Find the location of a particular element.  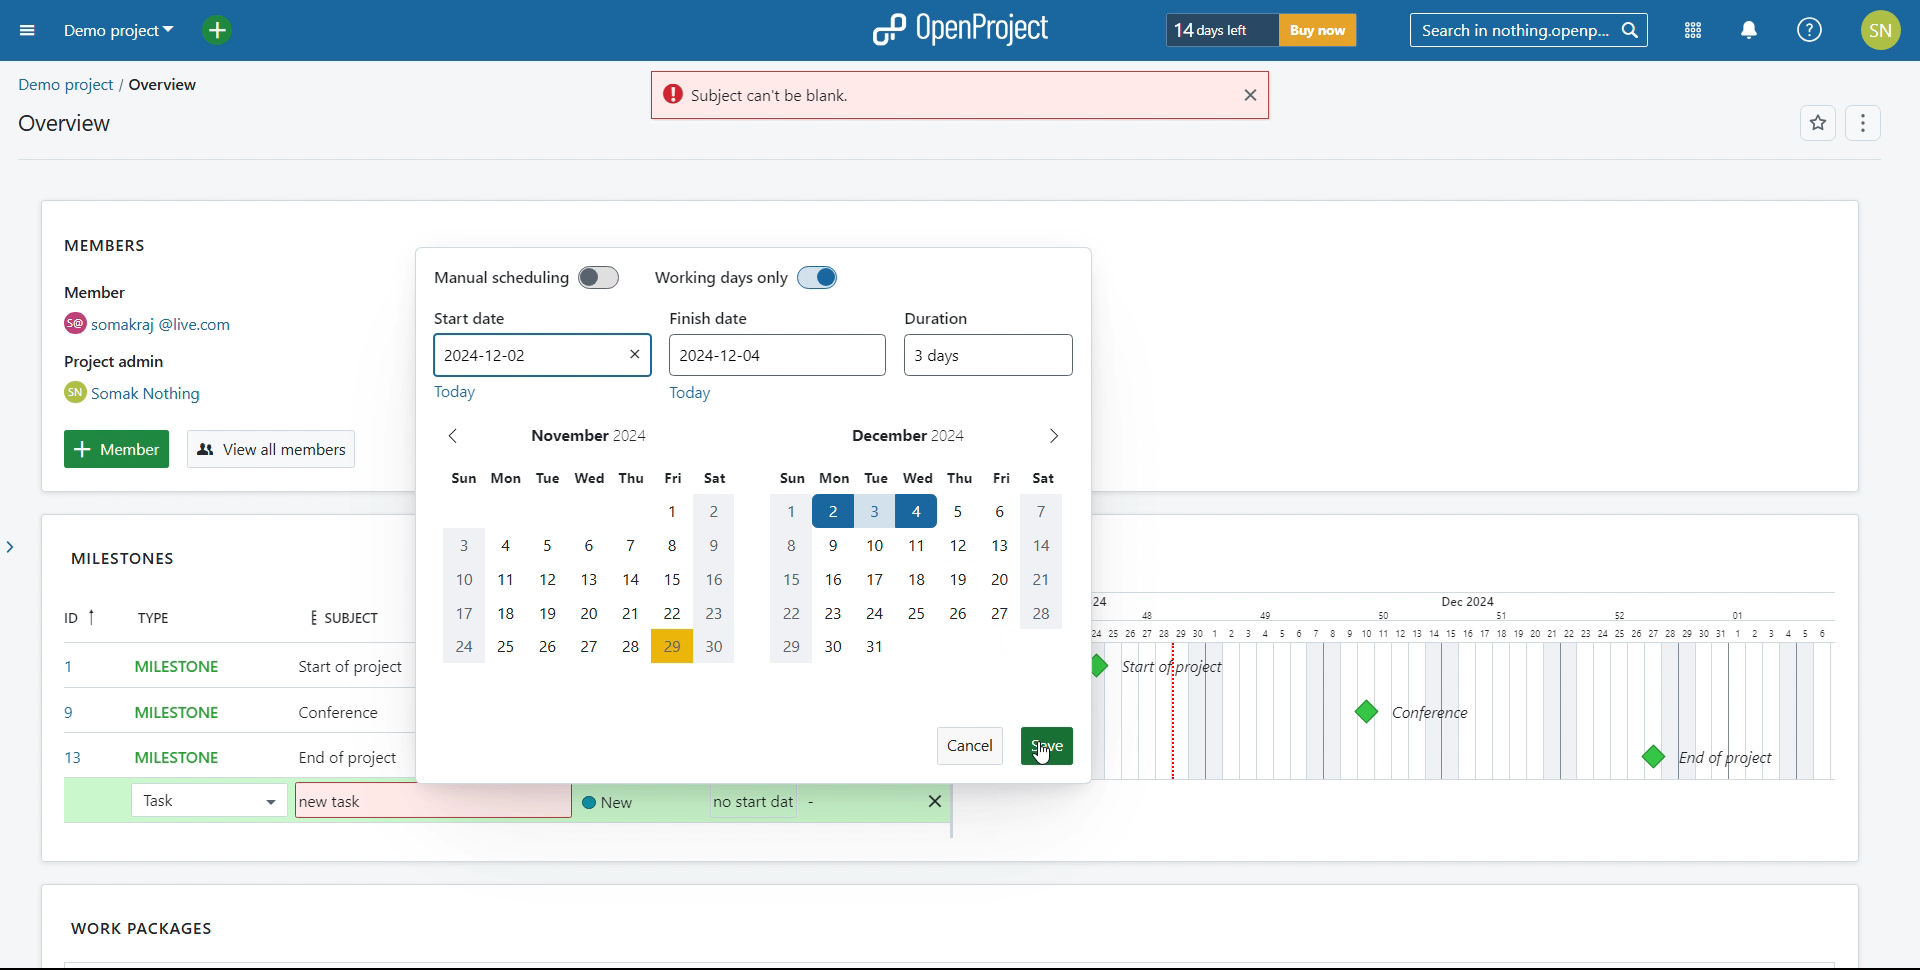

open sidebar menu is located at coordinates (28, 31).